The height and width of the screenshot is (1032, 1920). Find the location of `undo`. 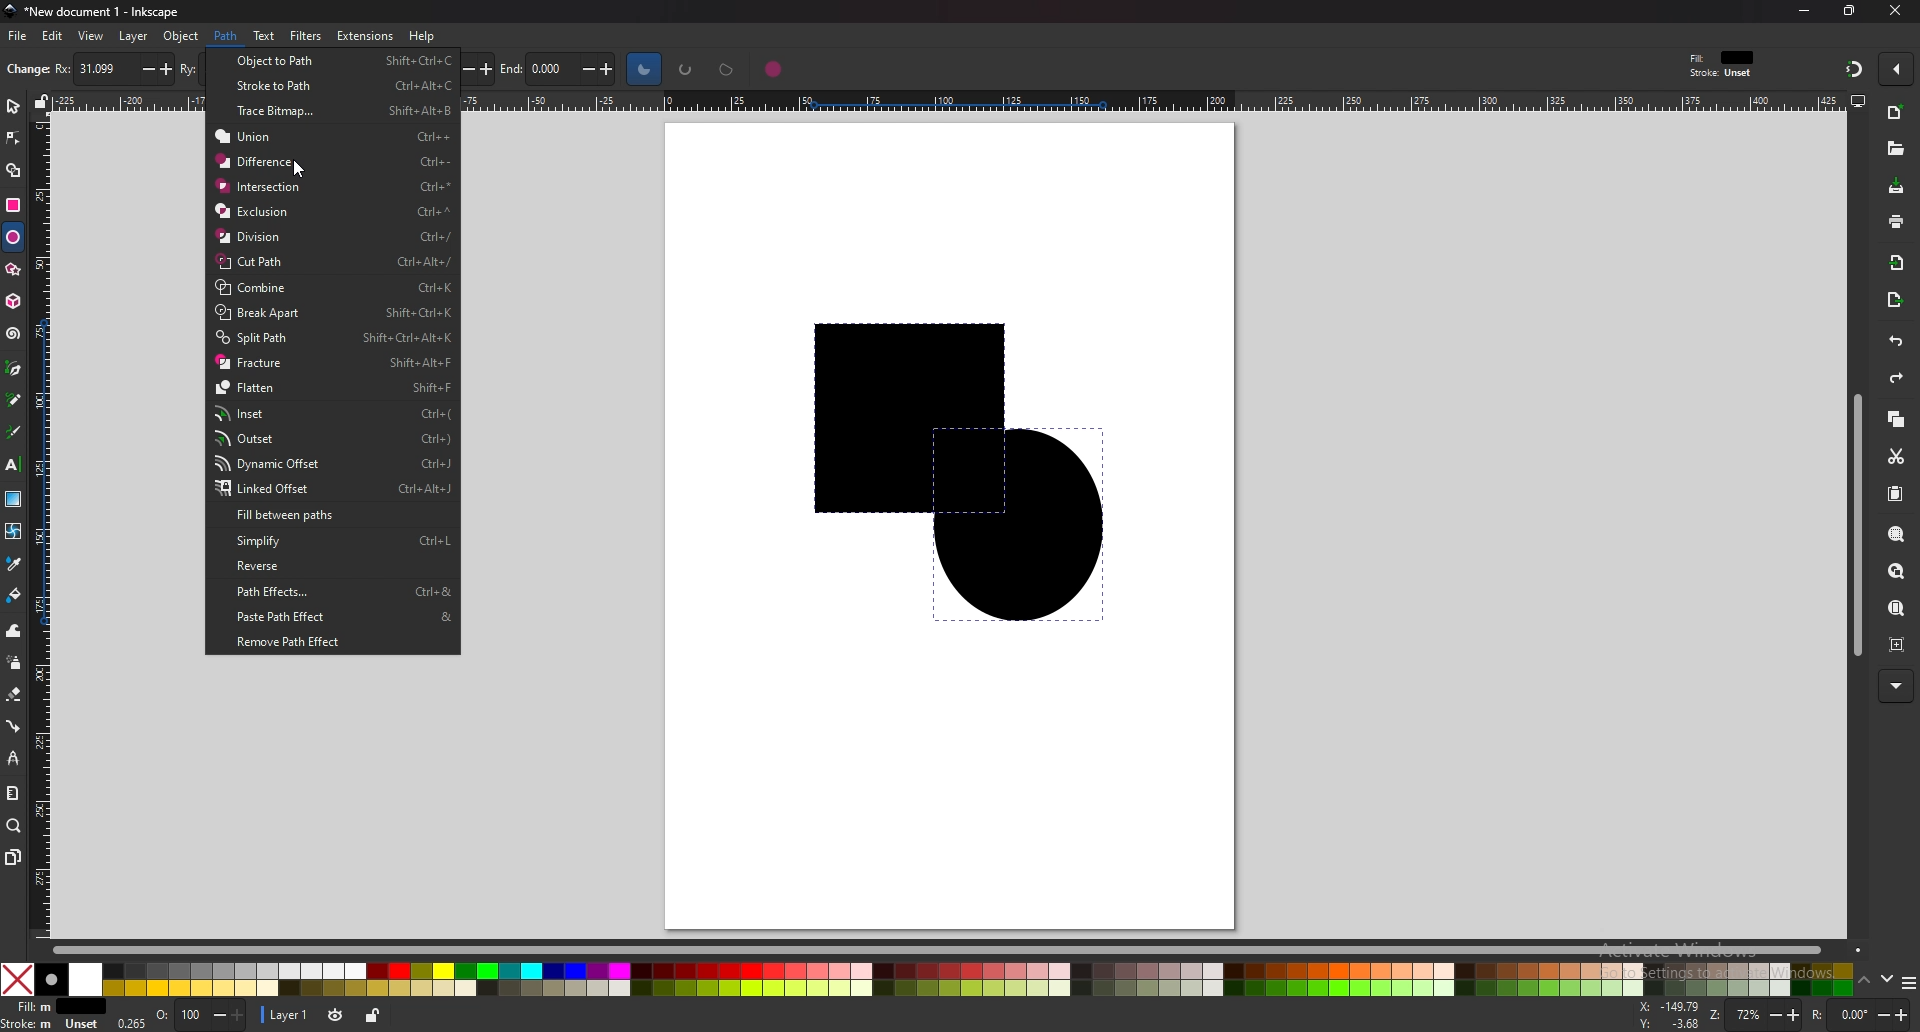

undo is located at coordinates (1894, 342).